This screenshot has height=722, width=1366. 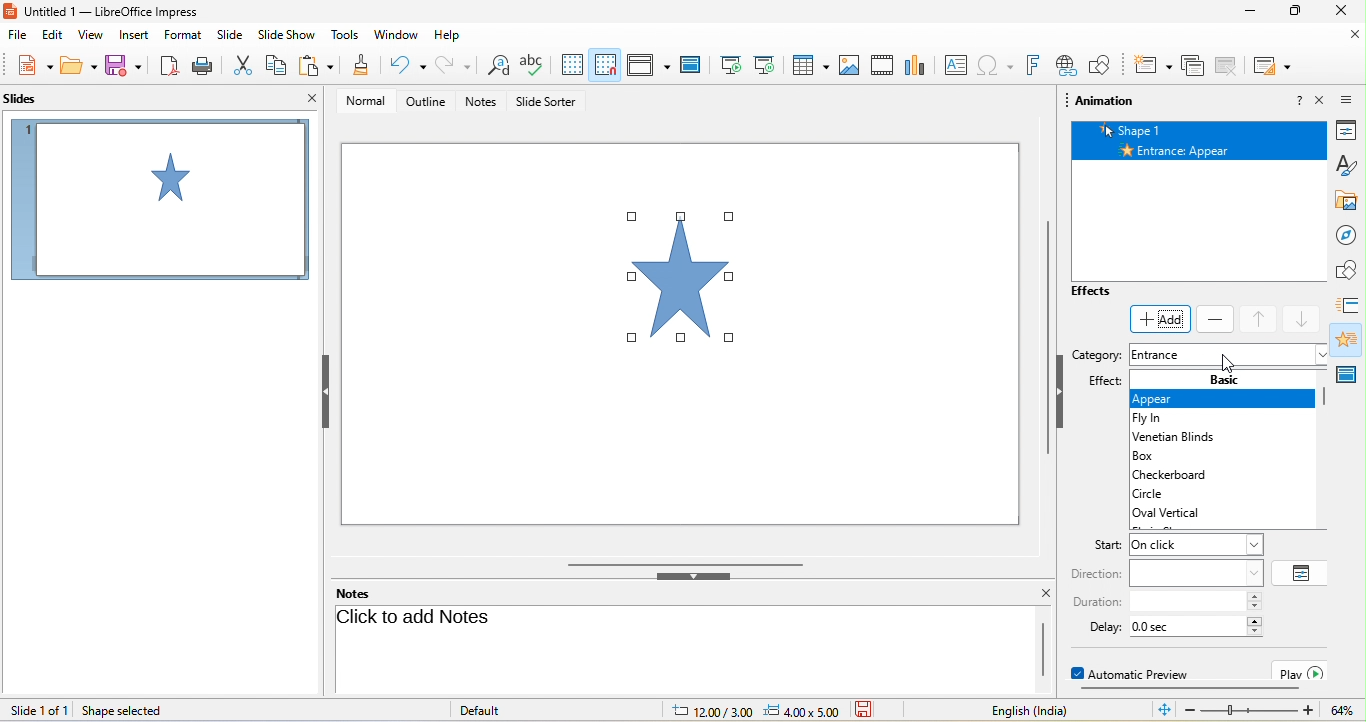 I want to click on hide bottom bar, so click(x=693, y=578).